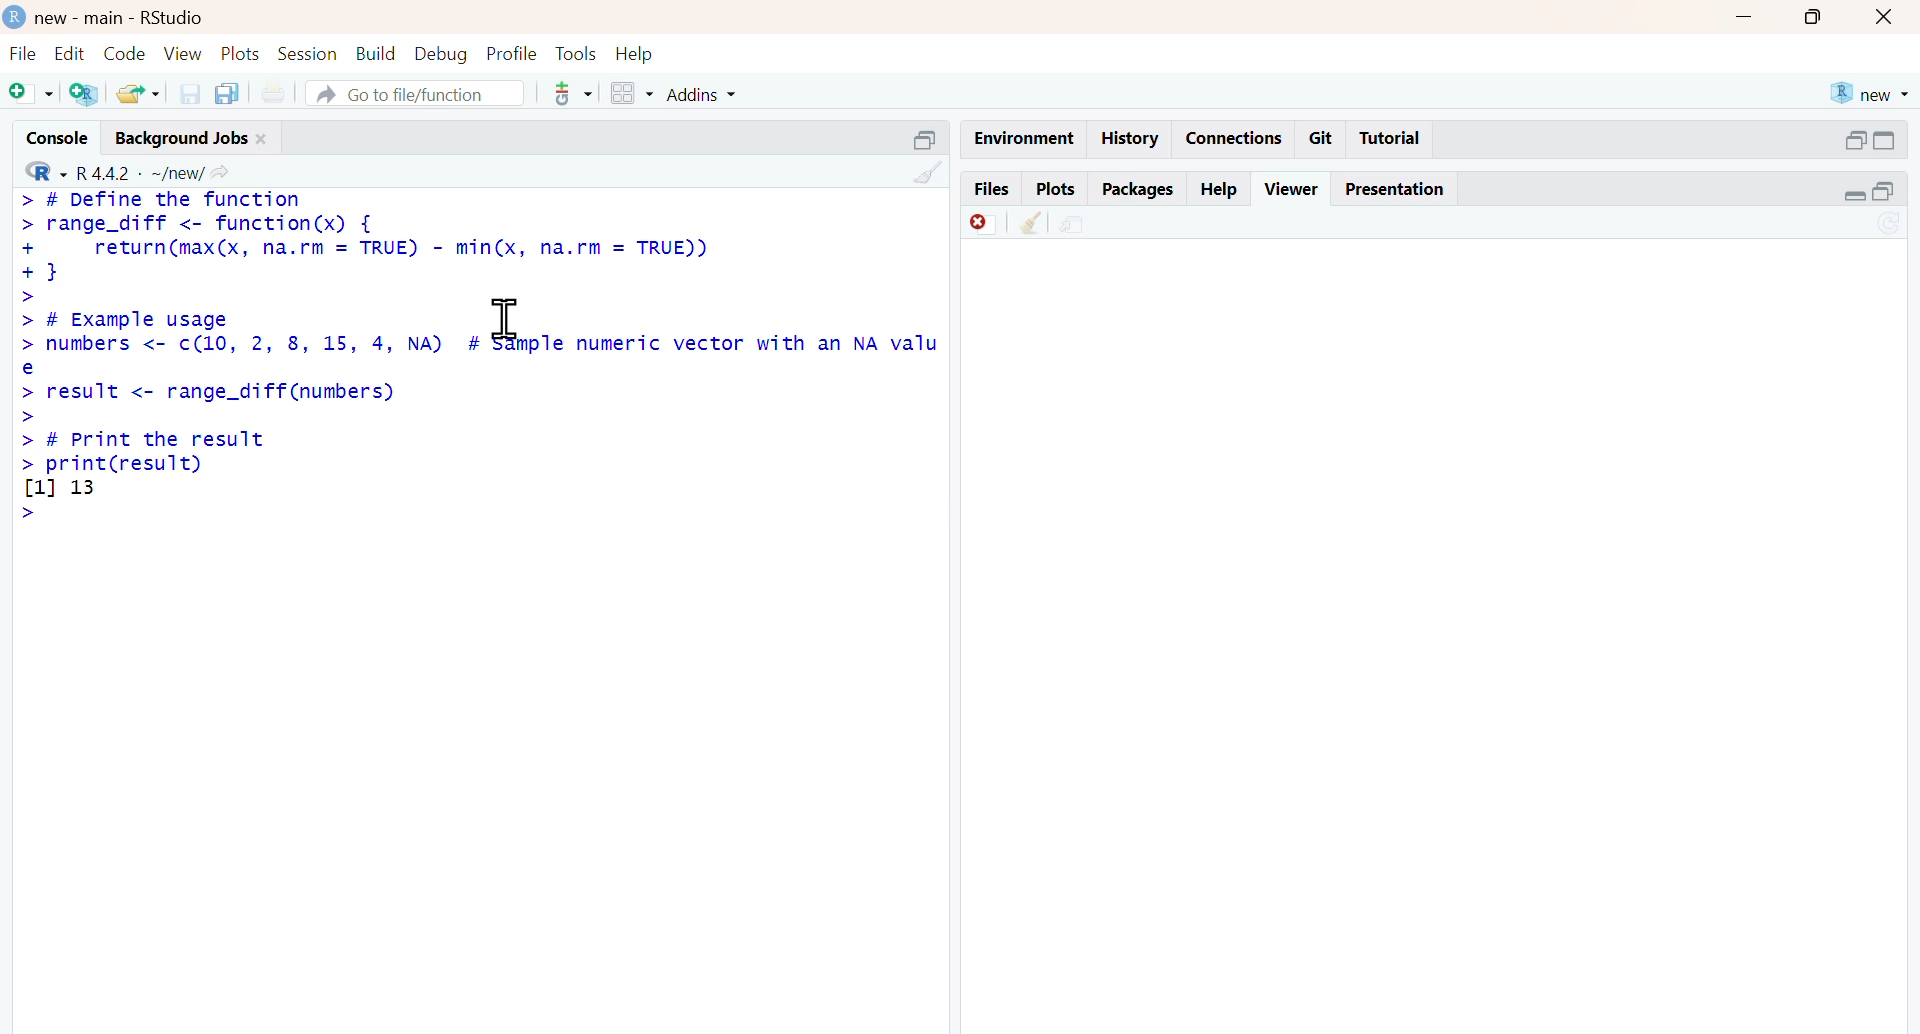  I want to click on history, so click(1131, 138).